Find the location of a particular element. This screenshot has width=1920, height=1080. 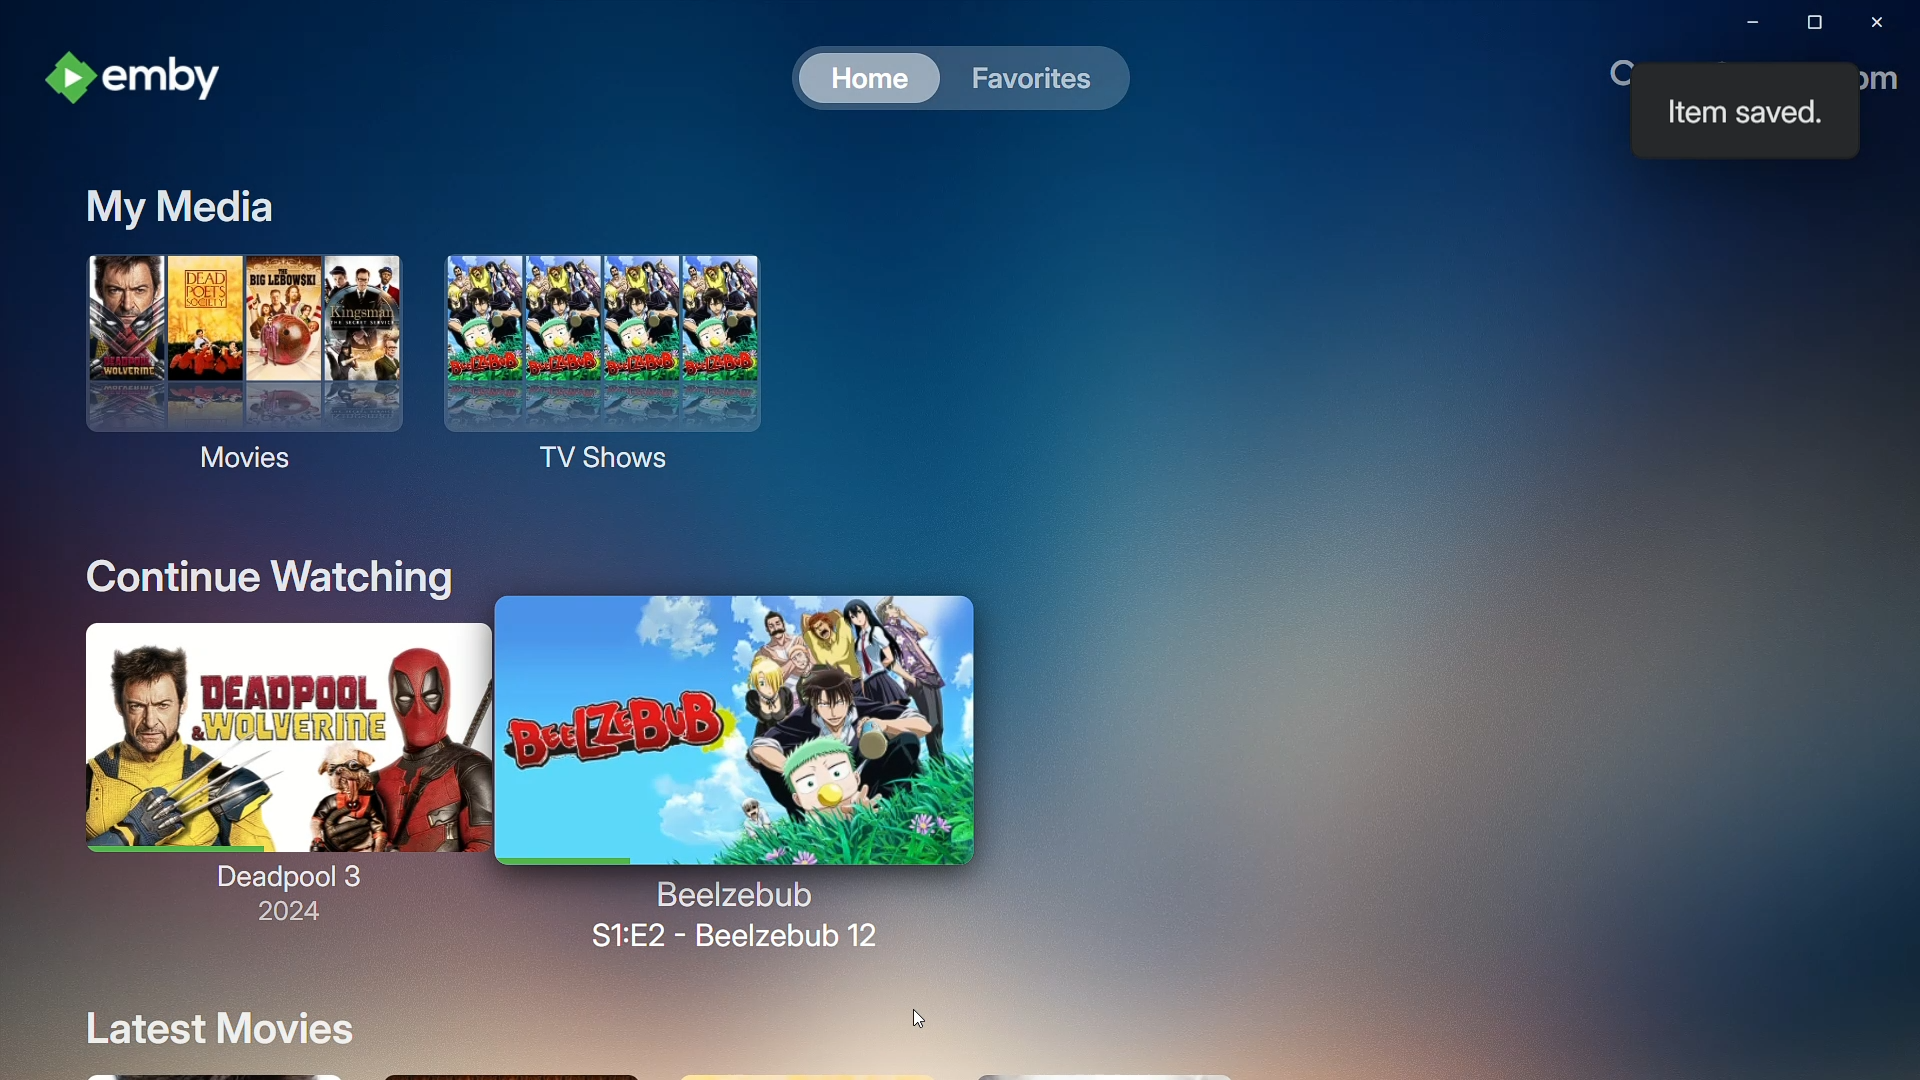

Minimize is located at coordinates (1738, 23).